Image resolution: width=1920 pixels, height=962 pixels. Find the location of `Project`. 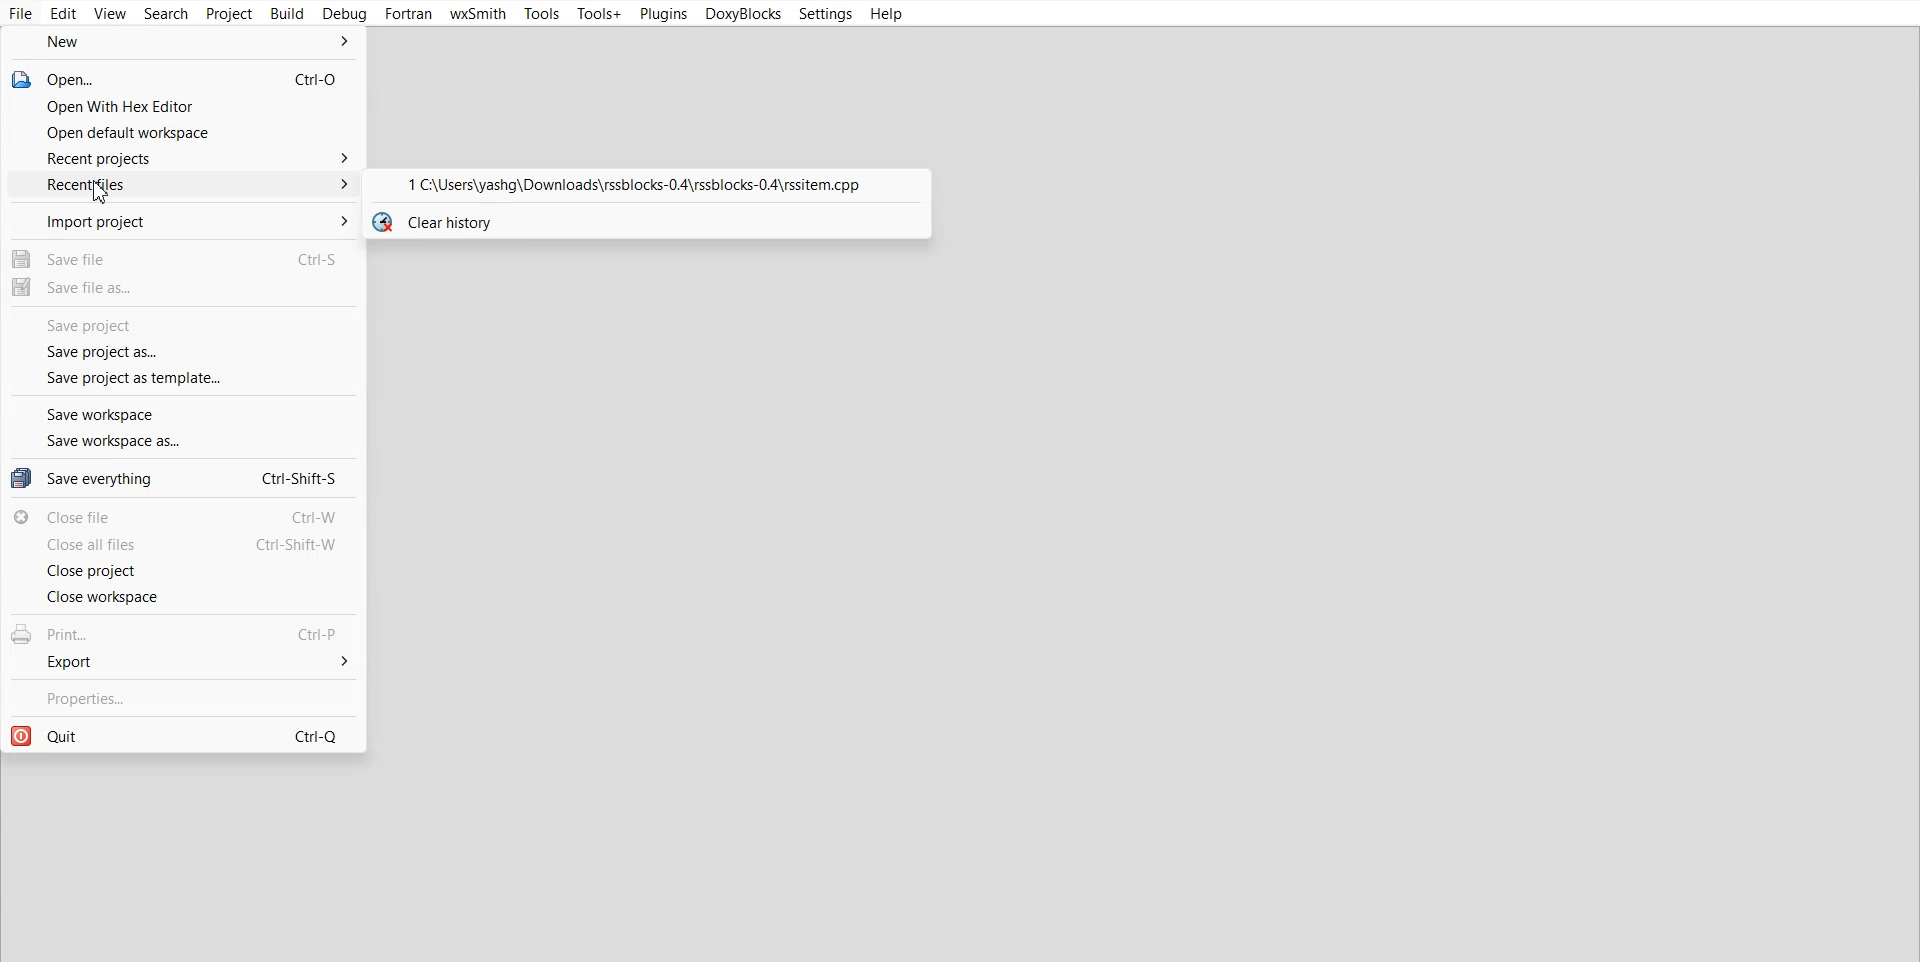

Project is located at coordinates (229, 14).